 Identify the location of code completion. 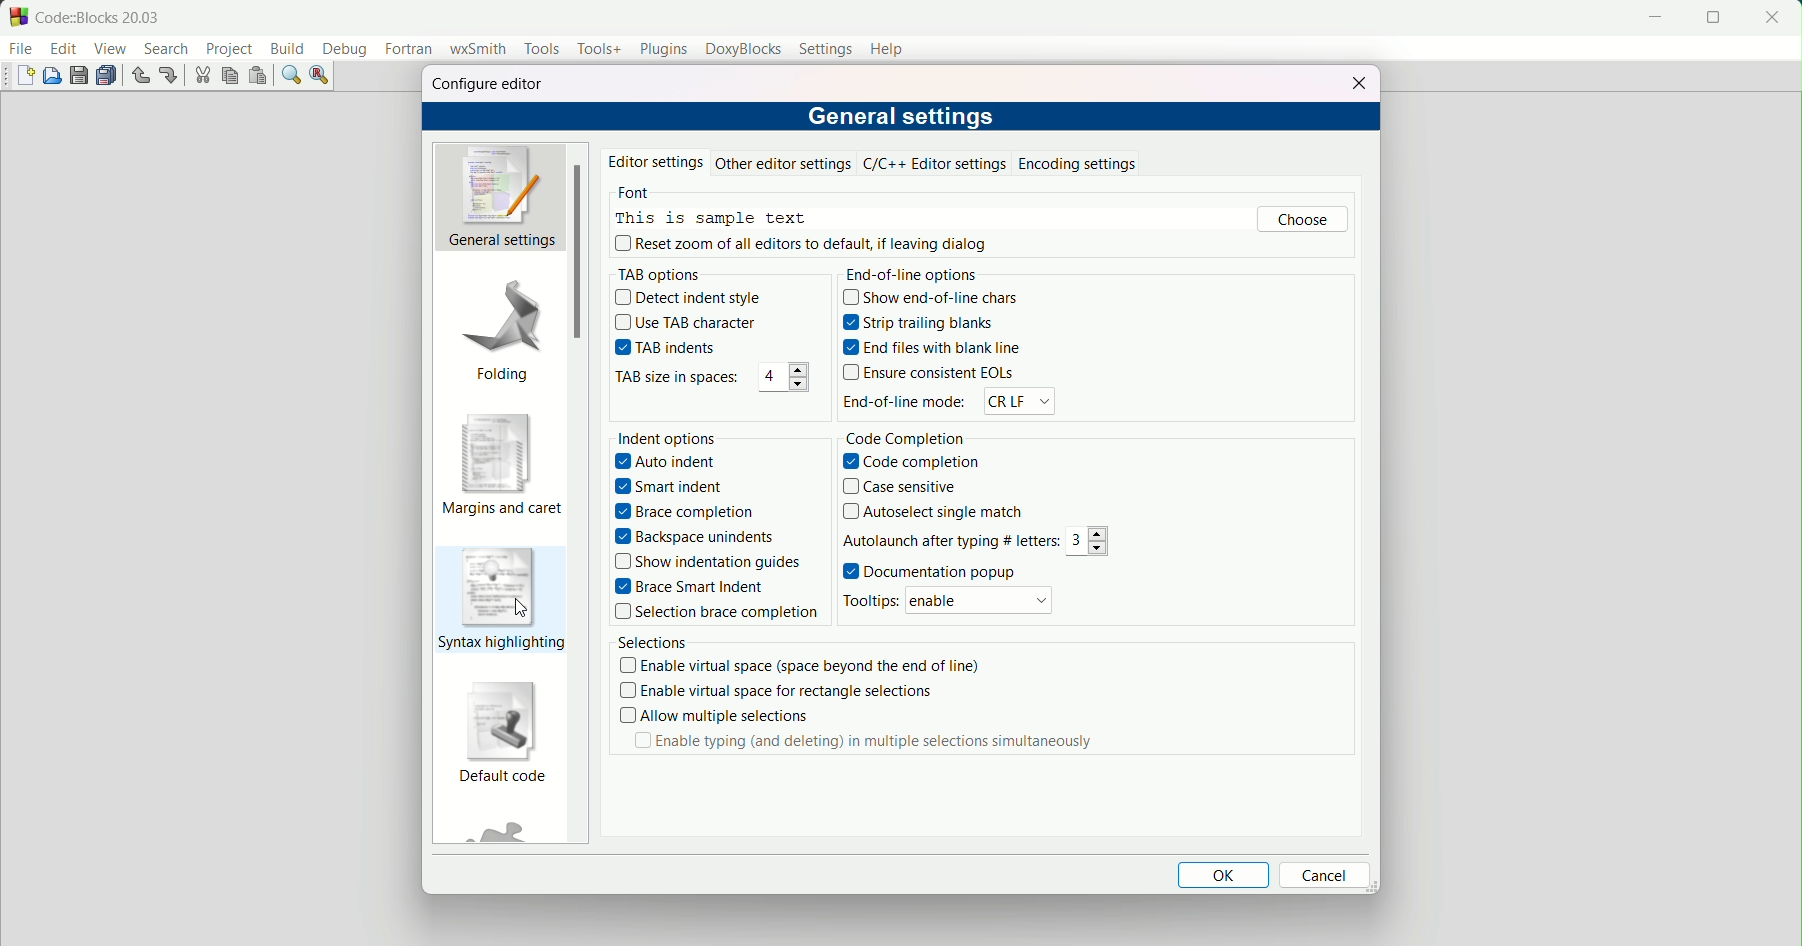
(911, 462).